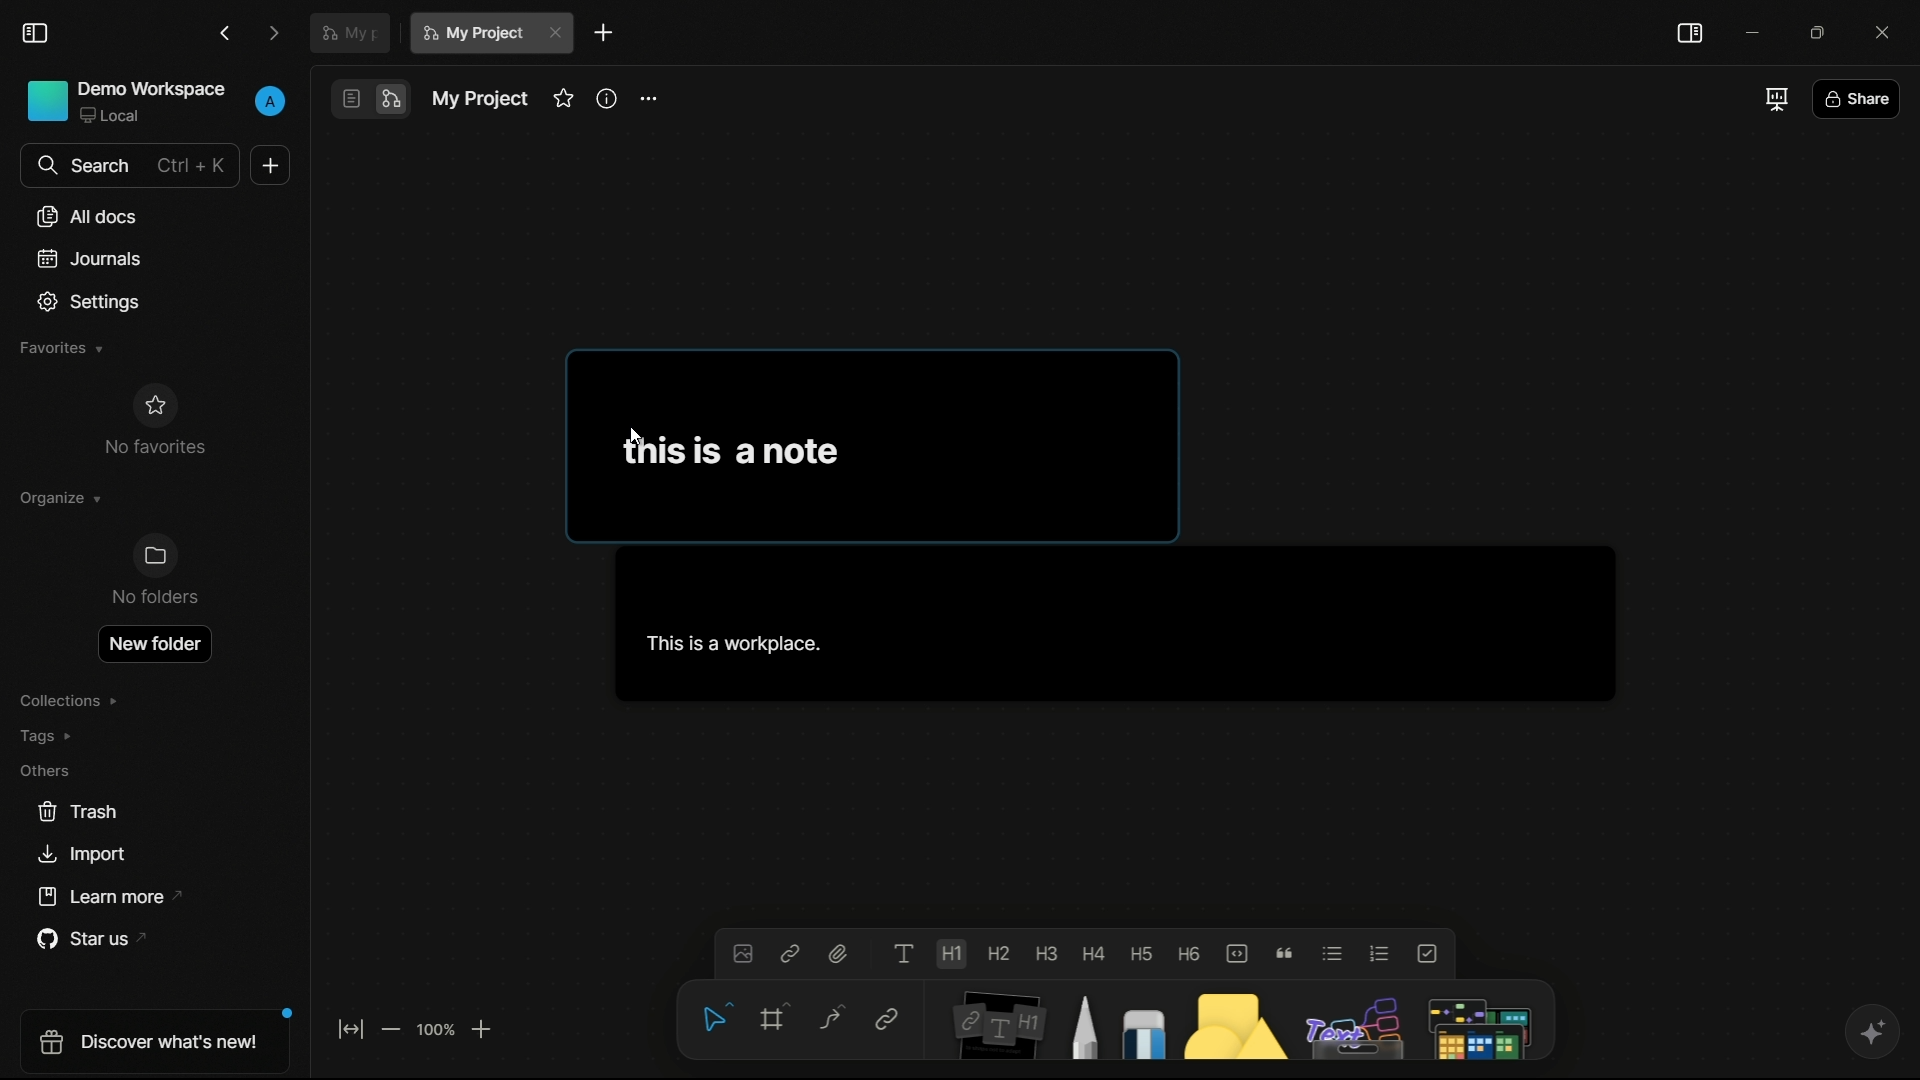 The image size is (1920, 1080). Describe the element at coordinates (1888, 30) in the screenshot. I see `close app` at that location.